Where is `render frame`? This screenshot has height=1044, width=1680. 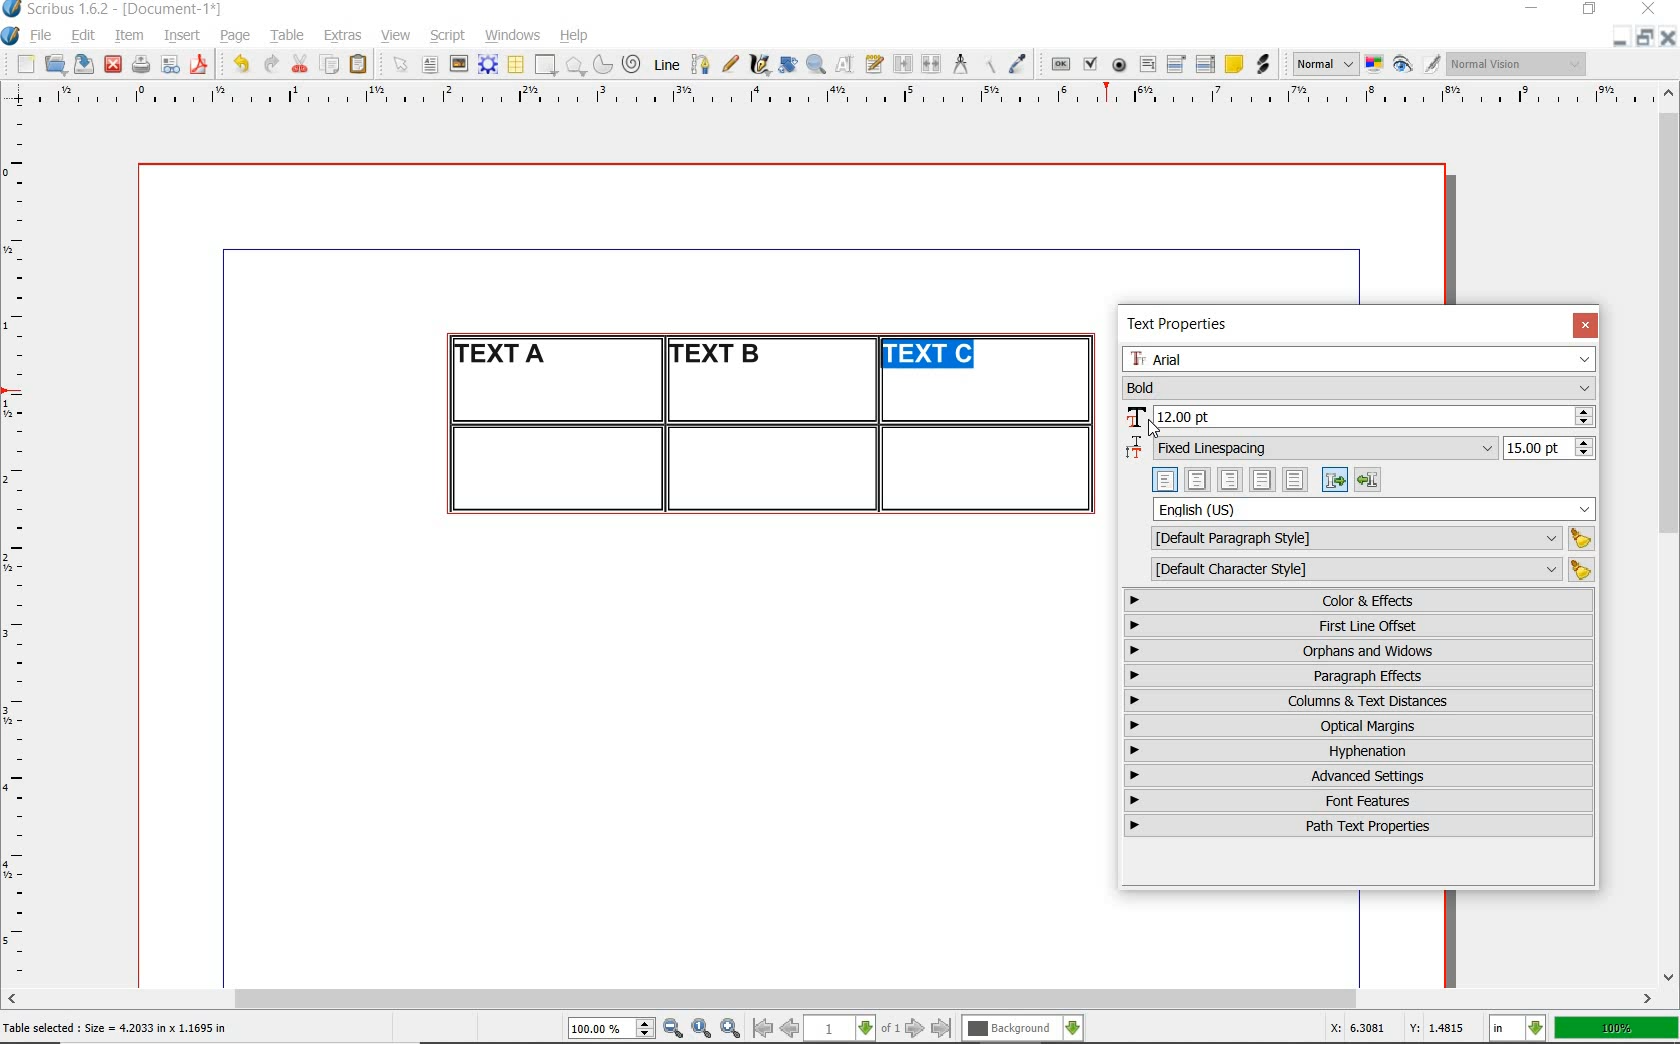
render frame is located at coordinates (488, 65).